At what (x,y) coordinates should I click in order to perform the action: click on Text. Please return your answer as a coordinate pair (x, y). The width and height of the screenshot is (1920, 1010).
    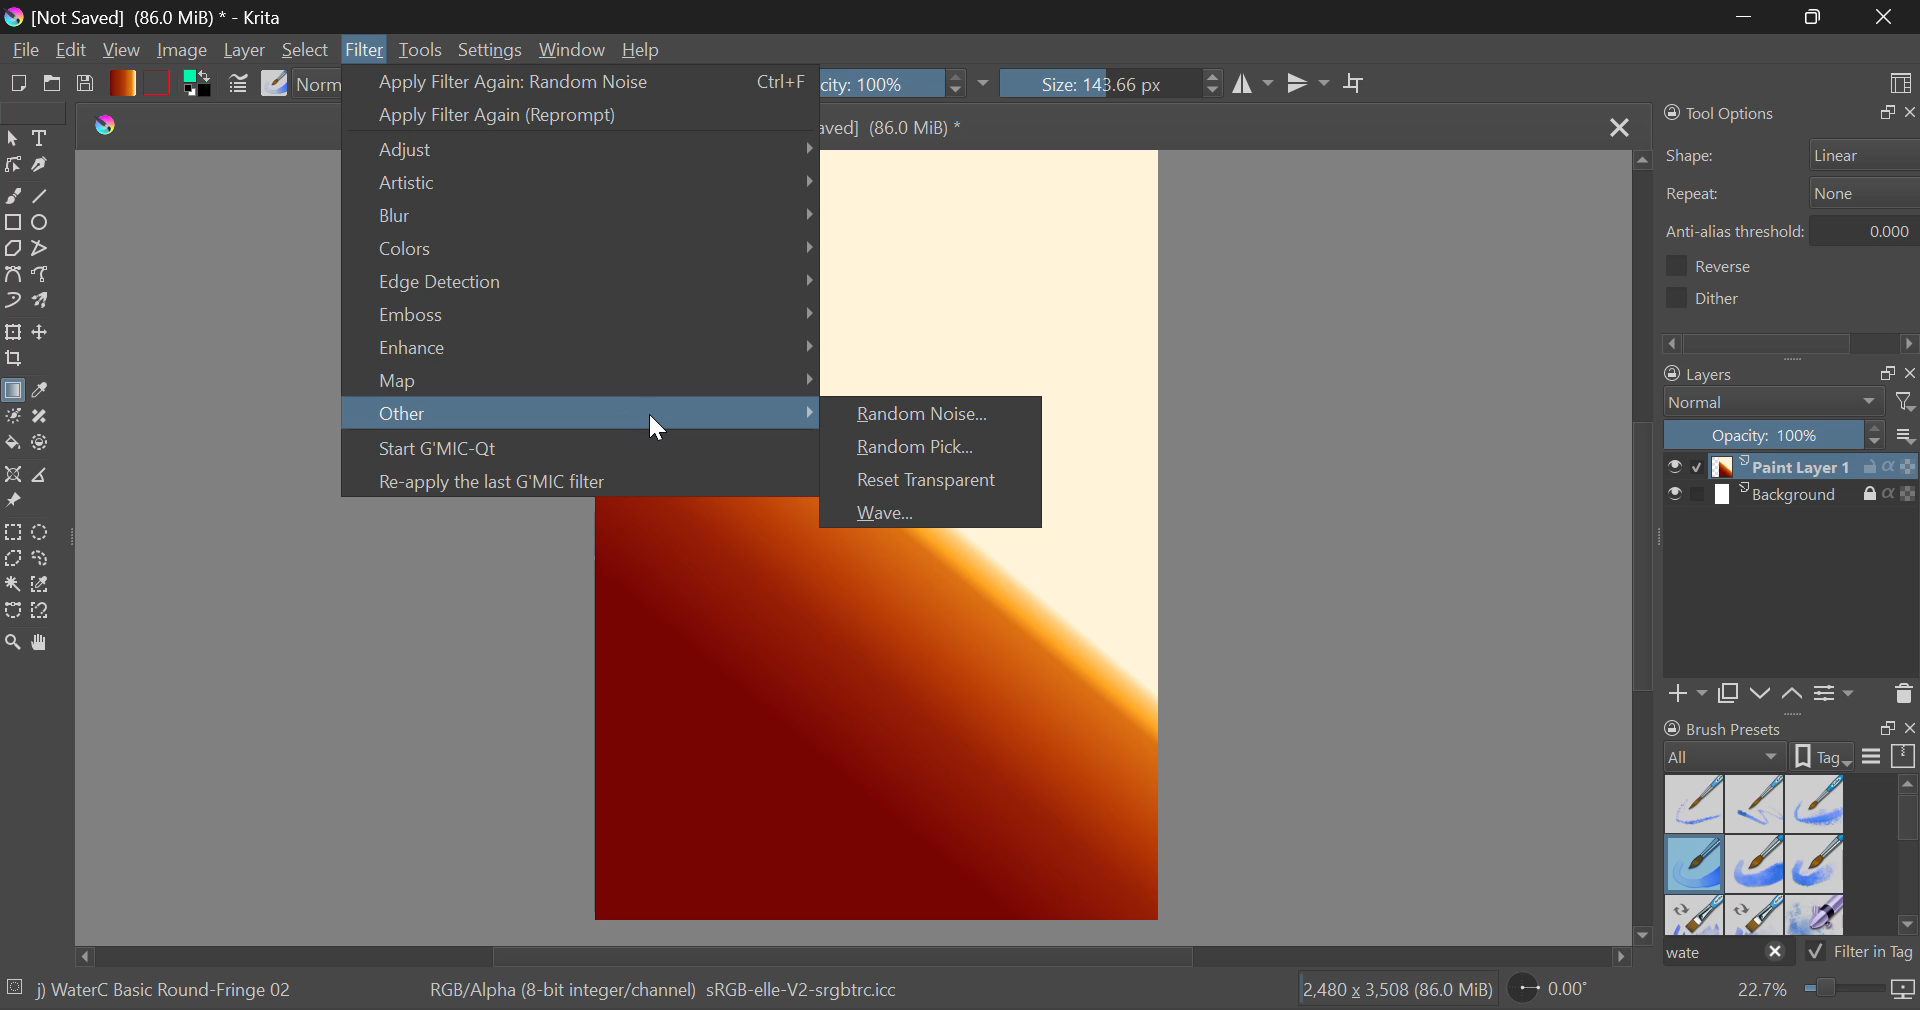
    Looking at the image, I should click on (44, 139).